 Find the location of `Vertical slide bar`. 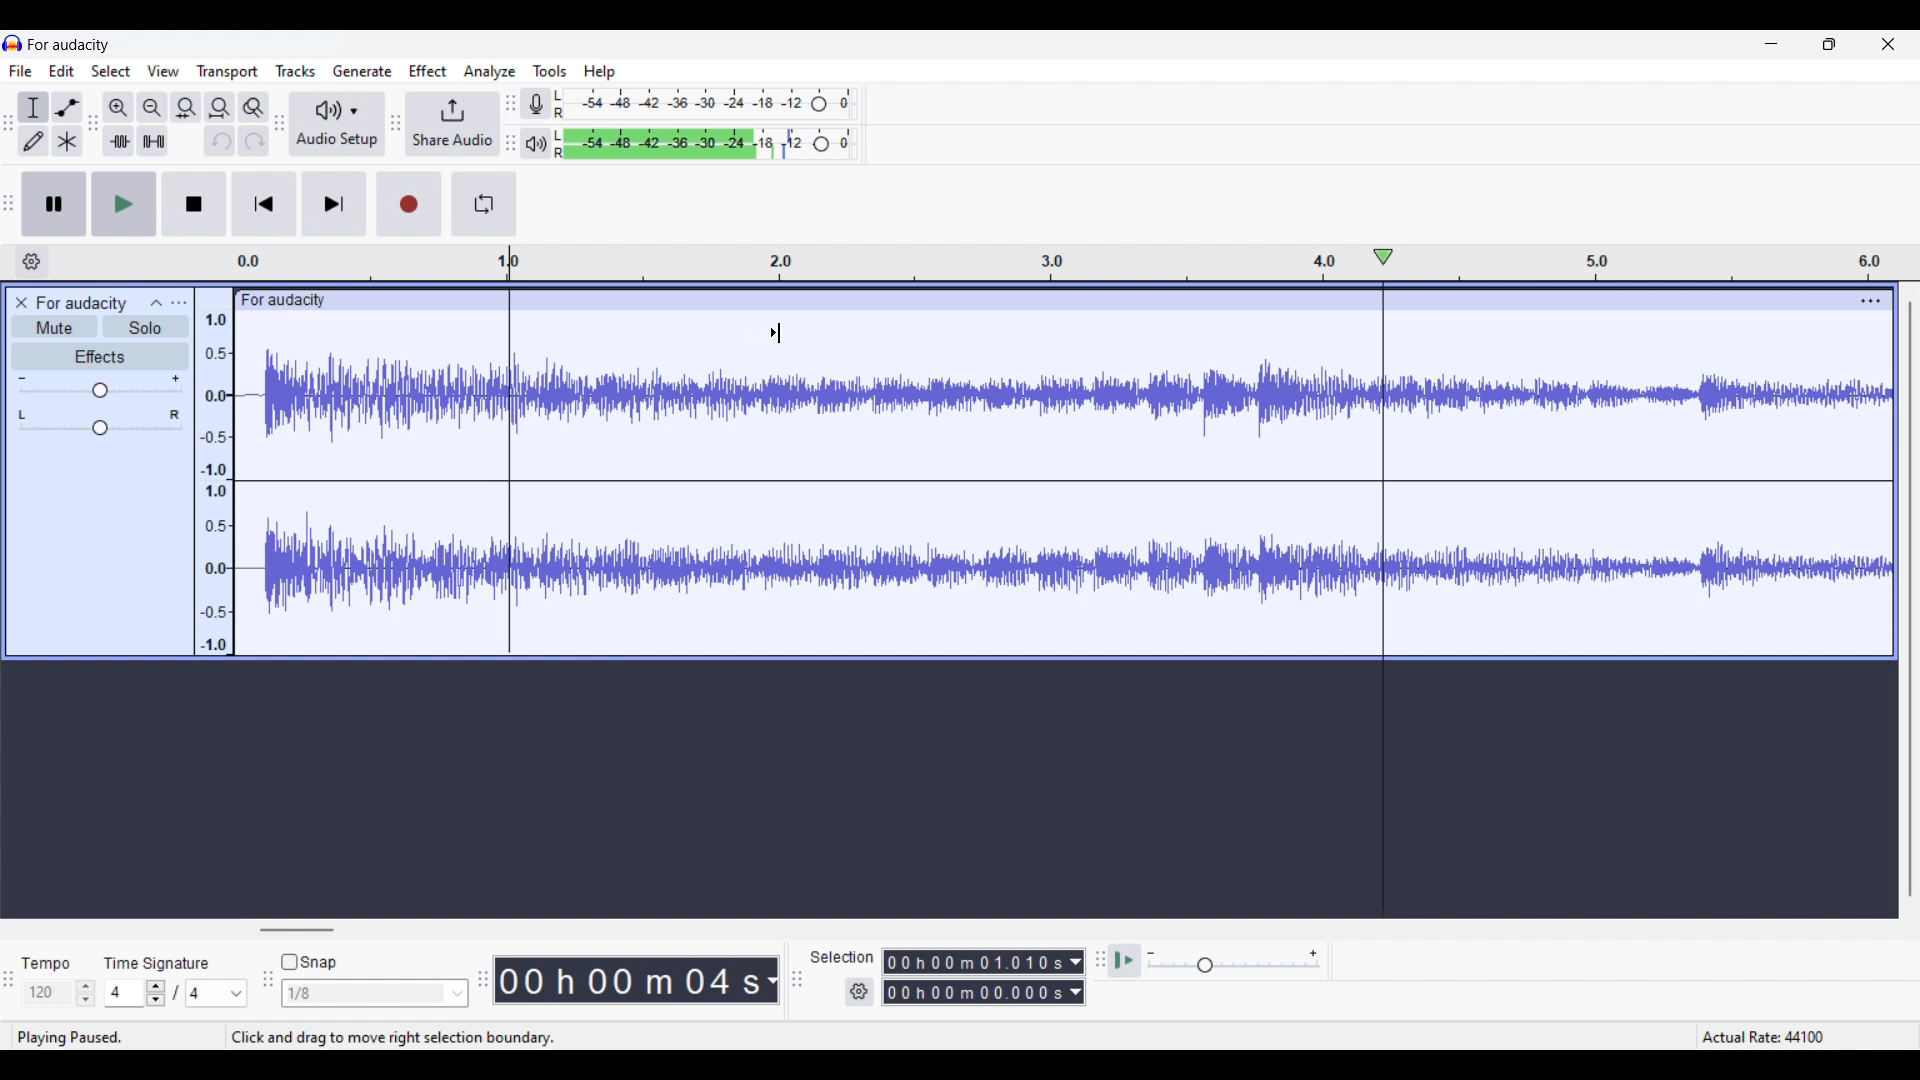

Vertical slide bar is located at coordinates (1910, 598).